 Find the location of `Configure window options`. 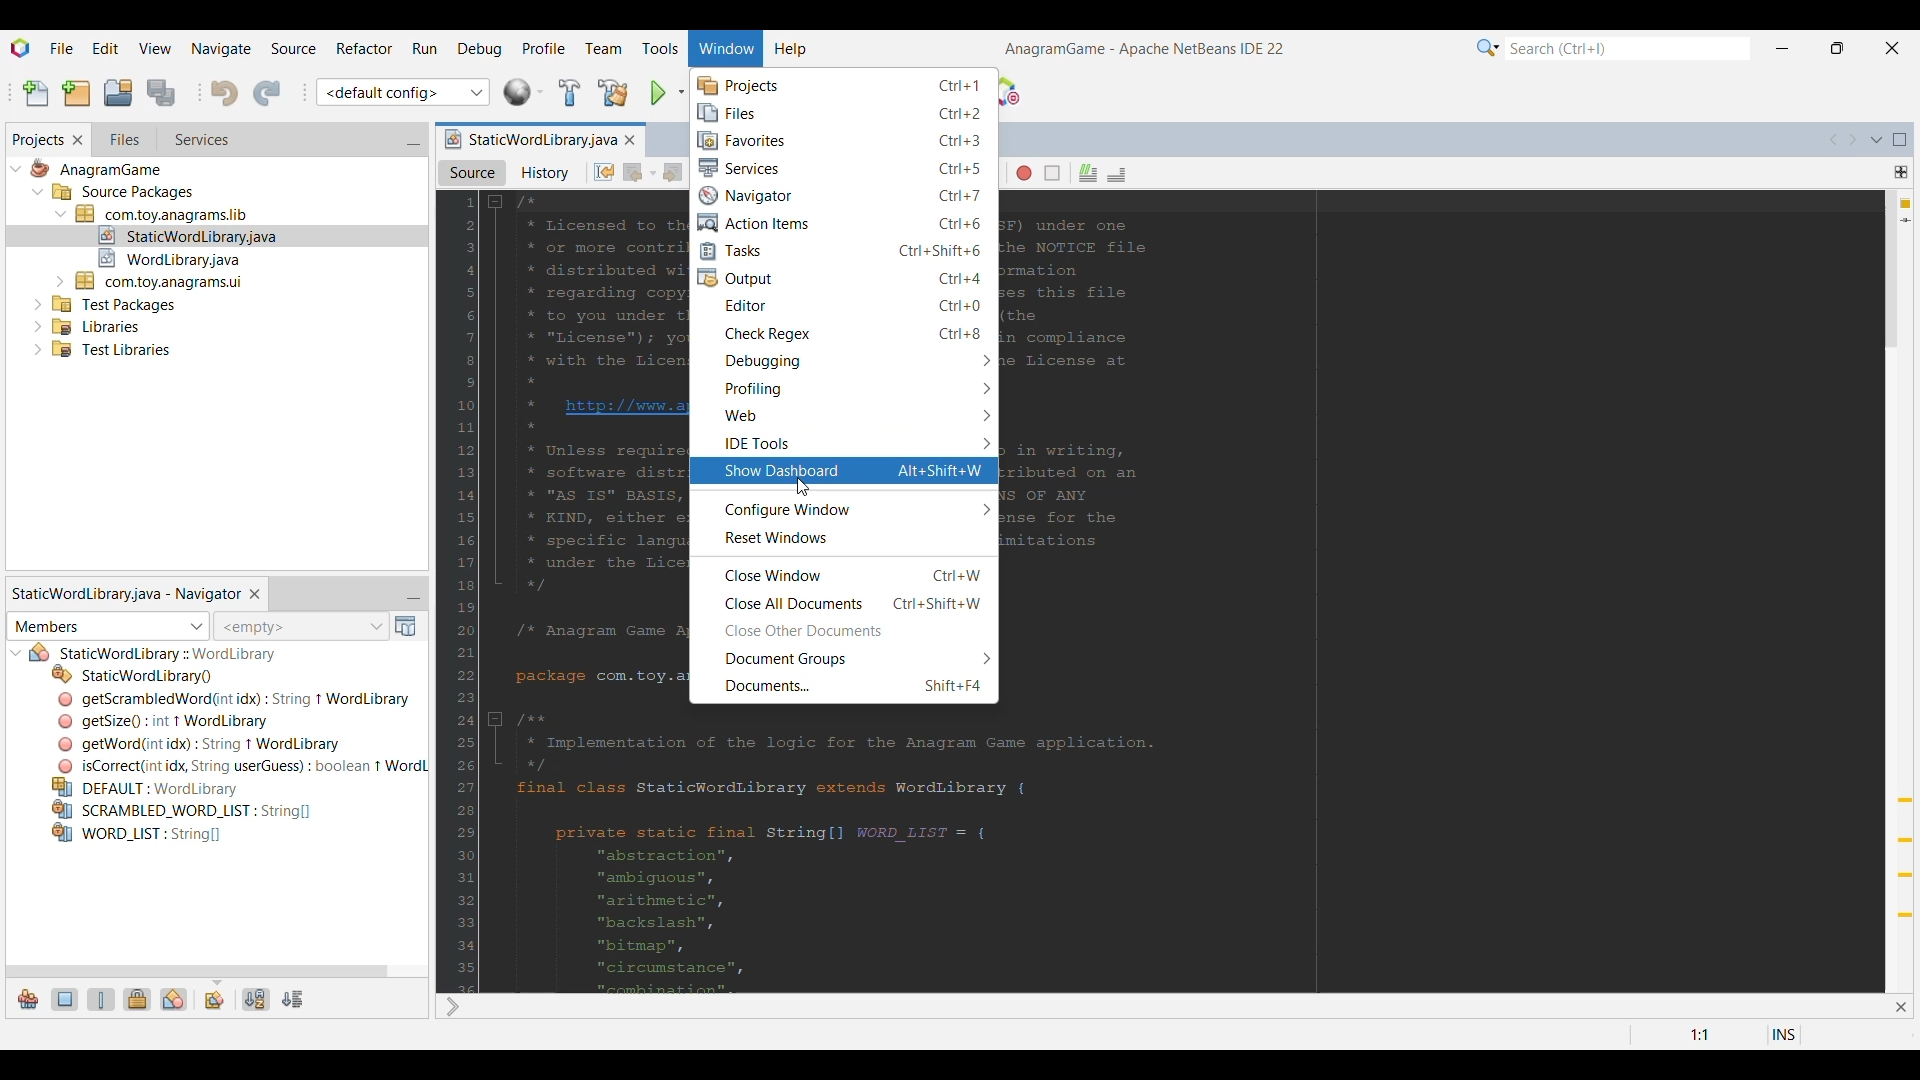

Configure window options is located at coordinates (844, 511).